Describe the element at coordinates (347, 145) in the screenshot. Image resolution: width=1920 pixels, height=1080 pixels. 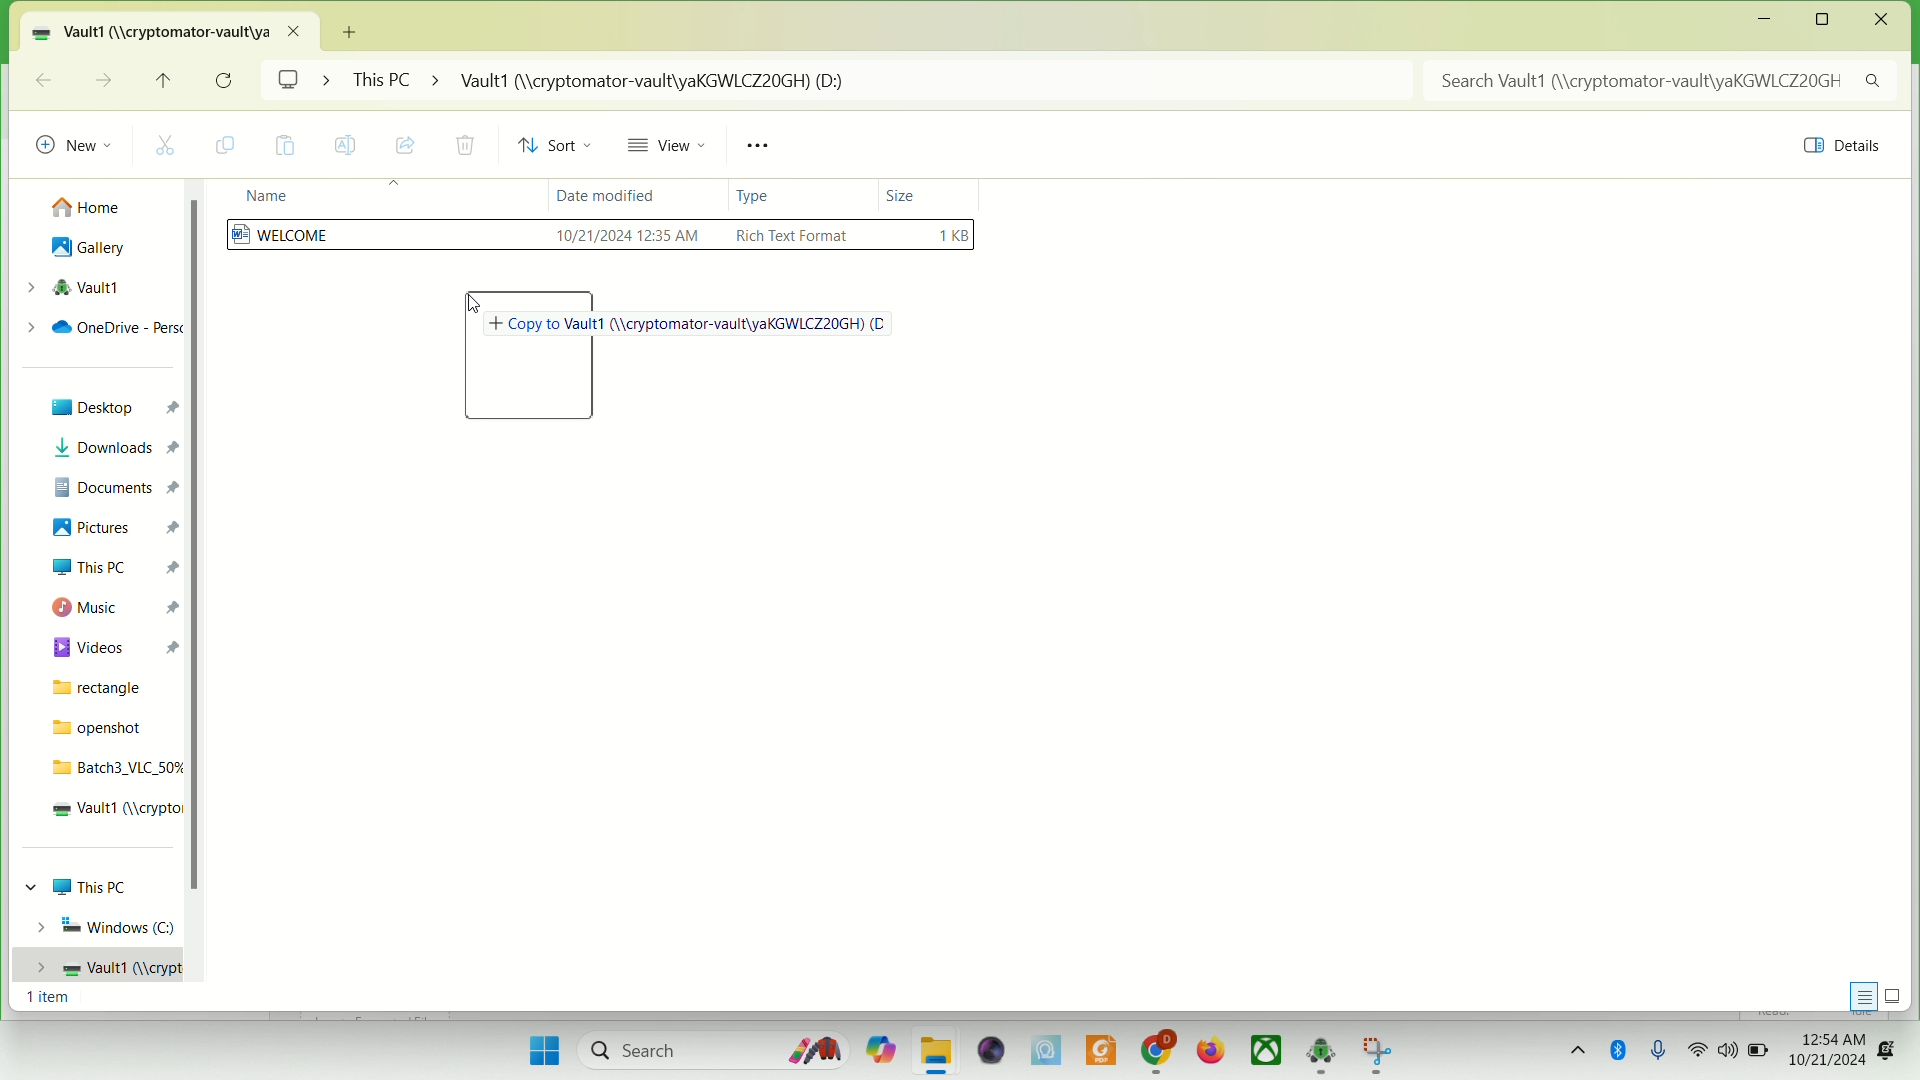
I see `rename` at that location.